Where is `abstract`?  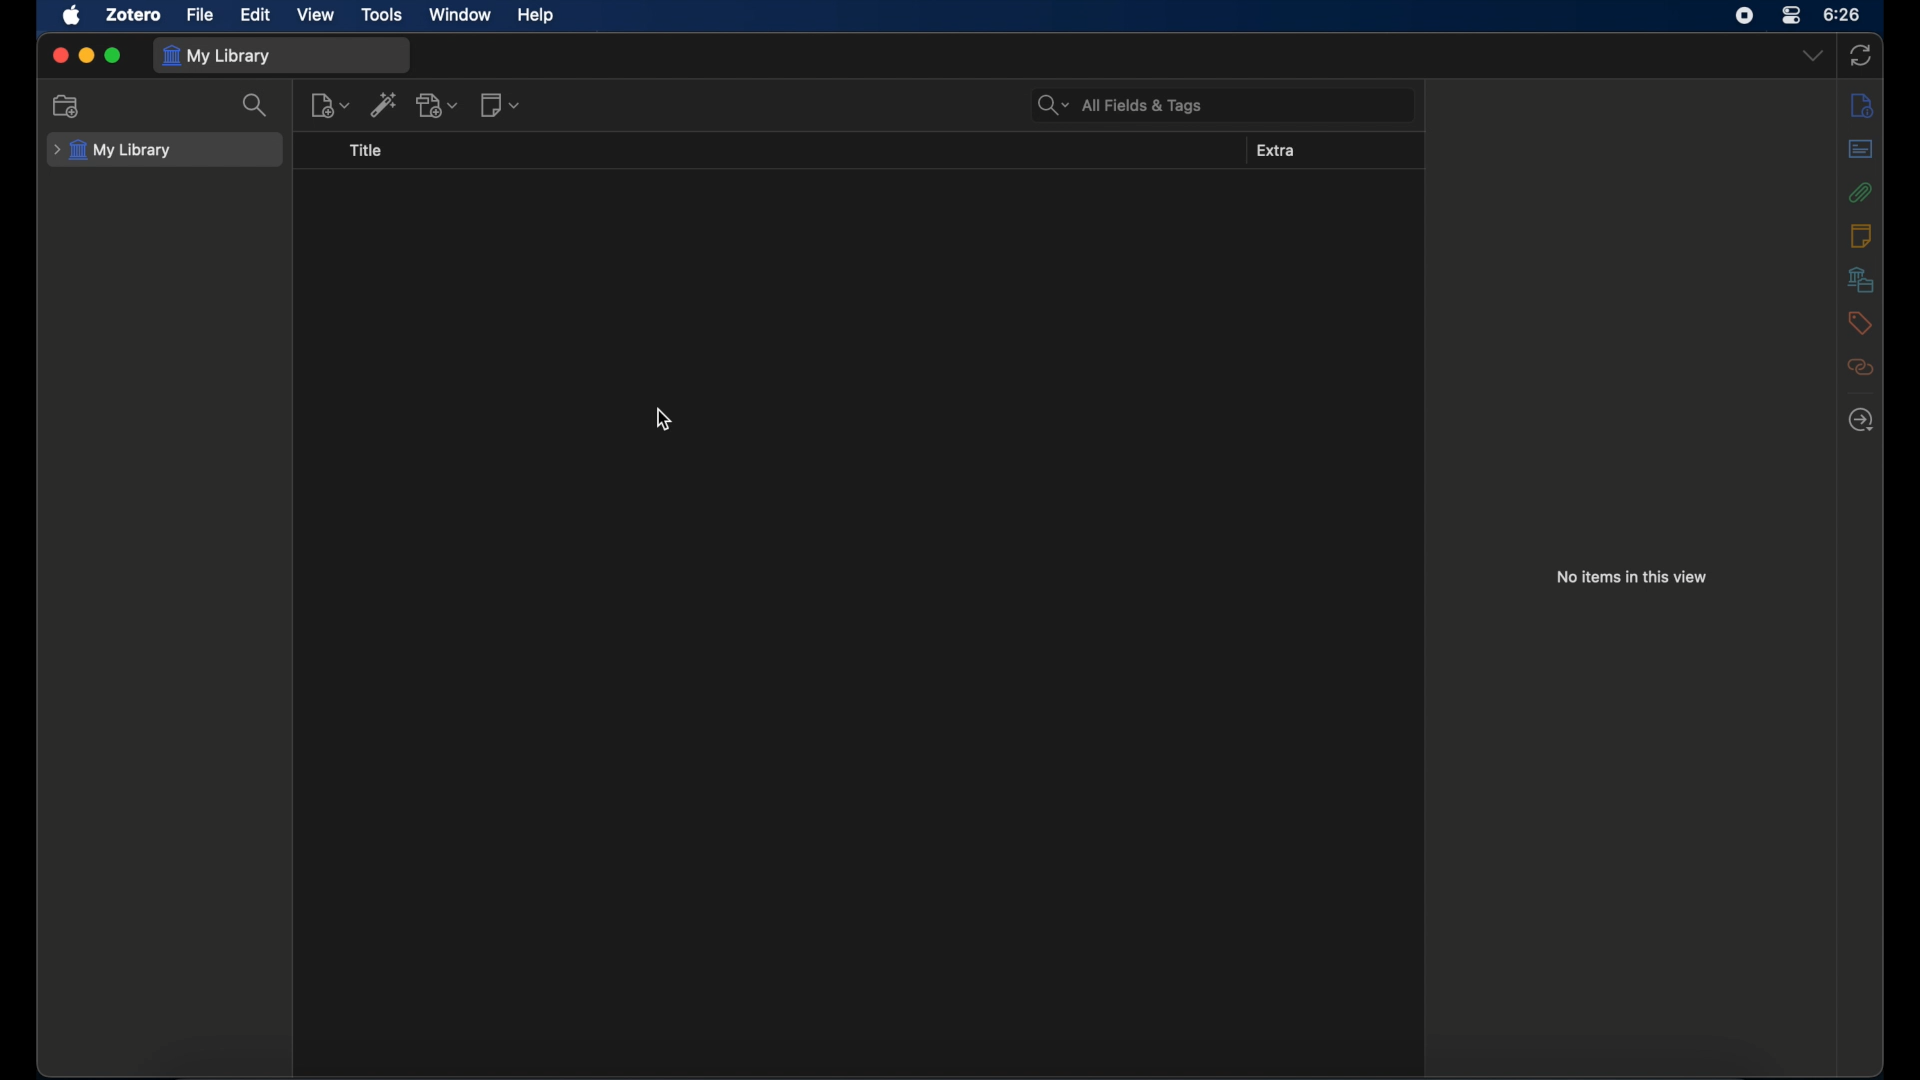
abstract is located at coordinates (1862, 148).